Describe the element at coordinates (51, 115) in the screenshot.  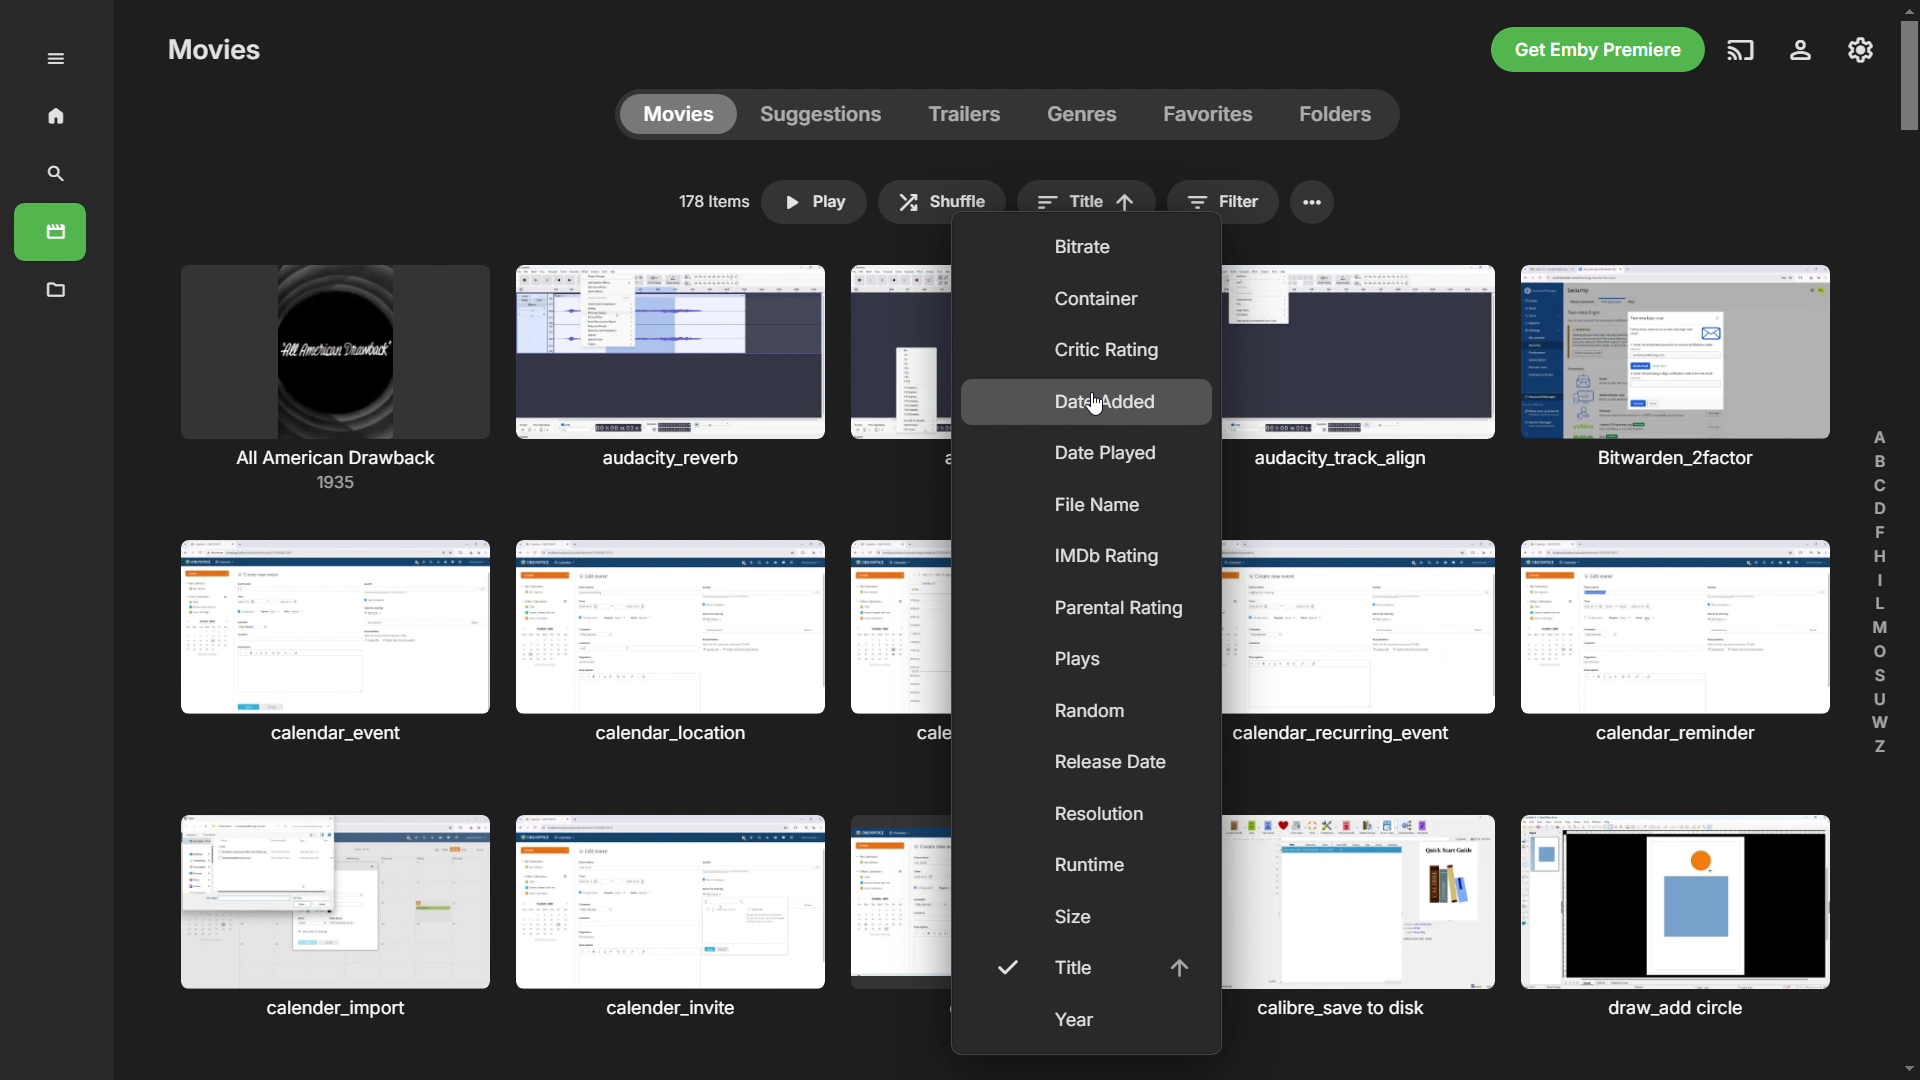
I see `home` at that location.